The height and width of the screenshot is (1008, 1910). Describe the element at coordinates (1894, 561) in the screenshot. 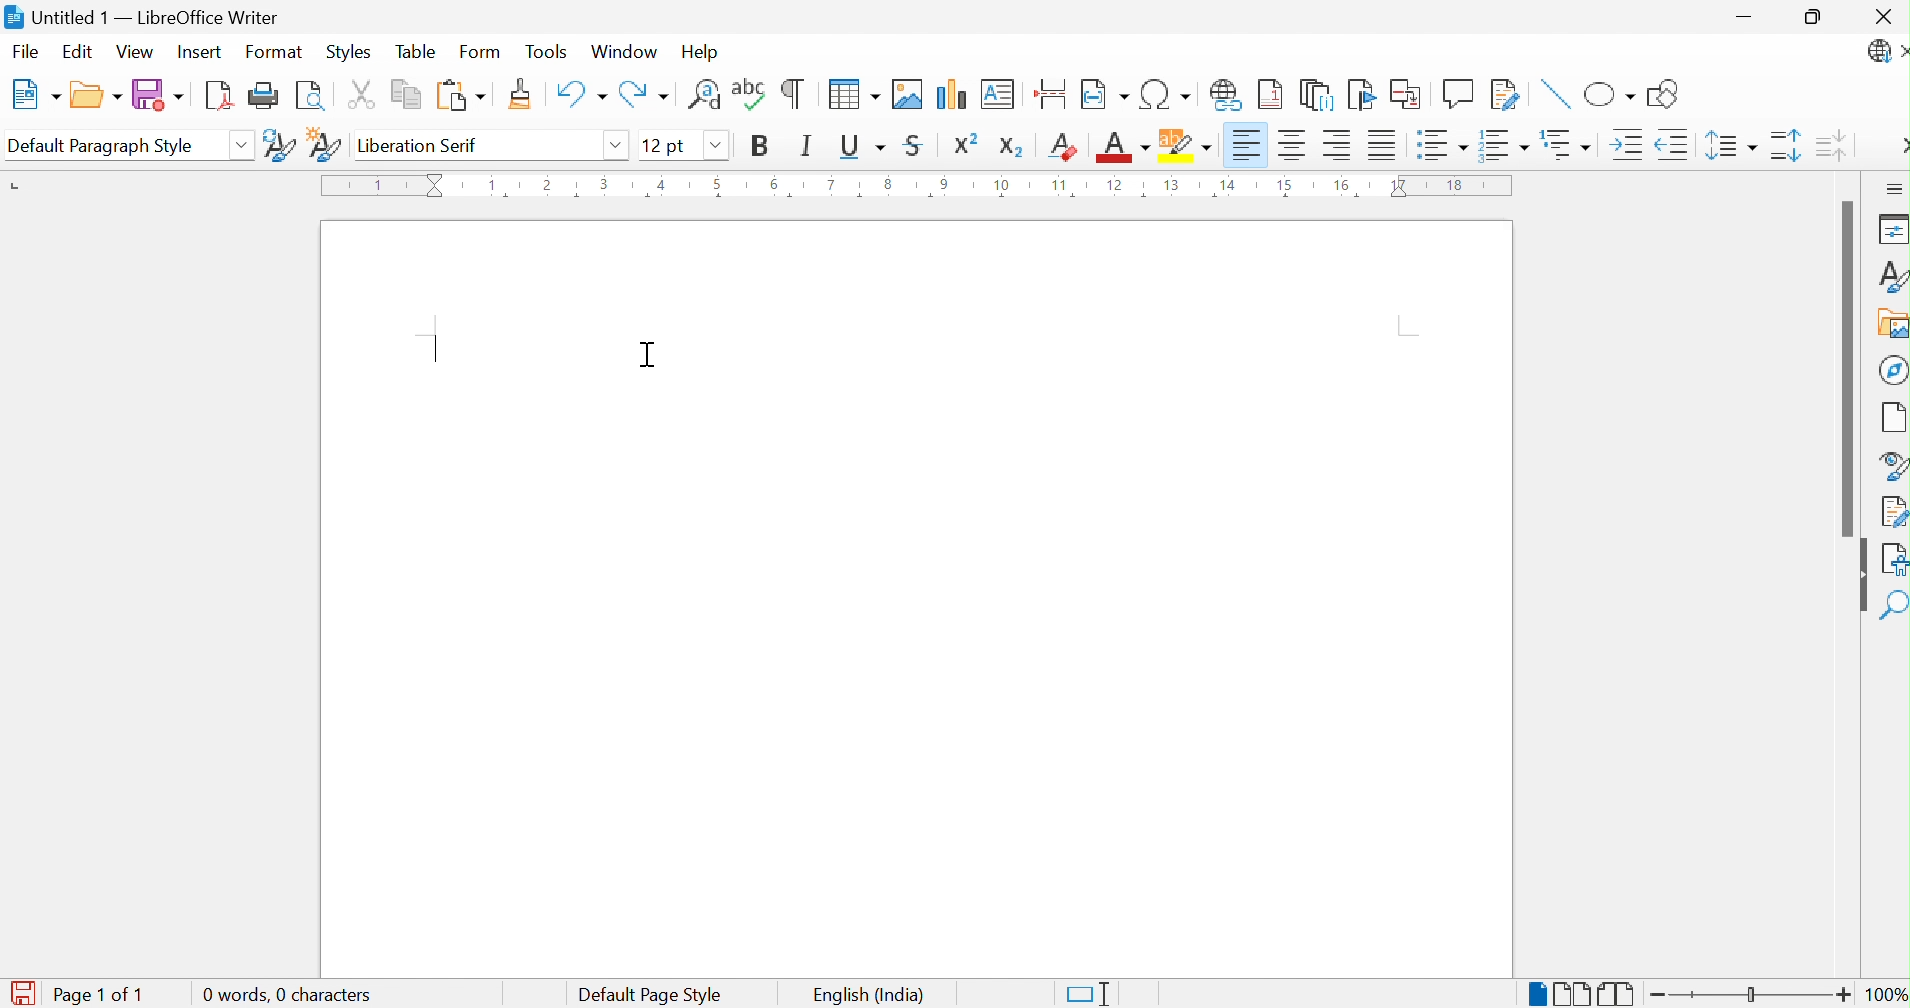

I see `Accessibility Check` at that location.